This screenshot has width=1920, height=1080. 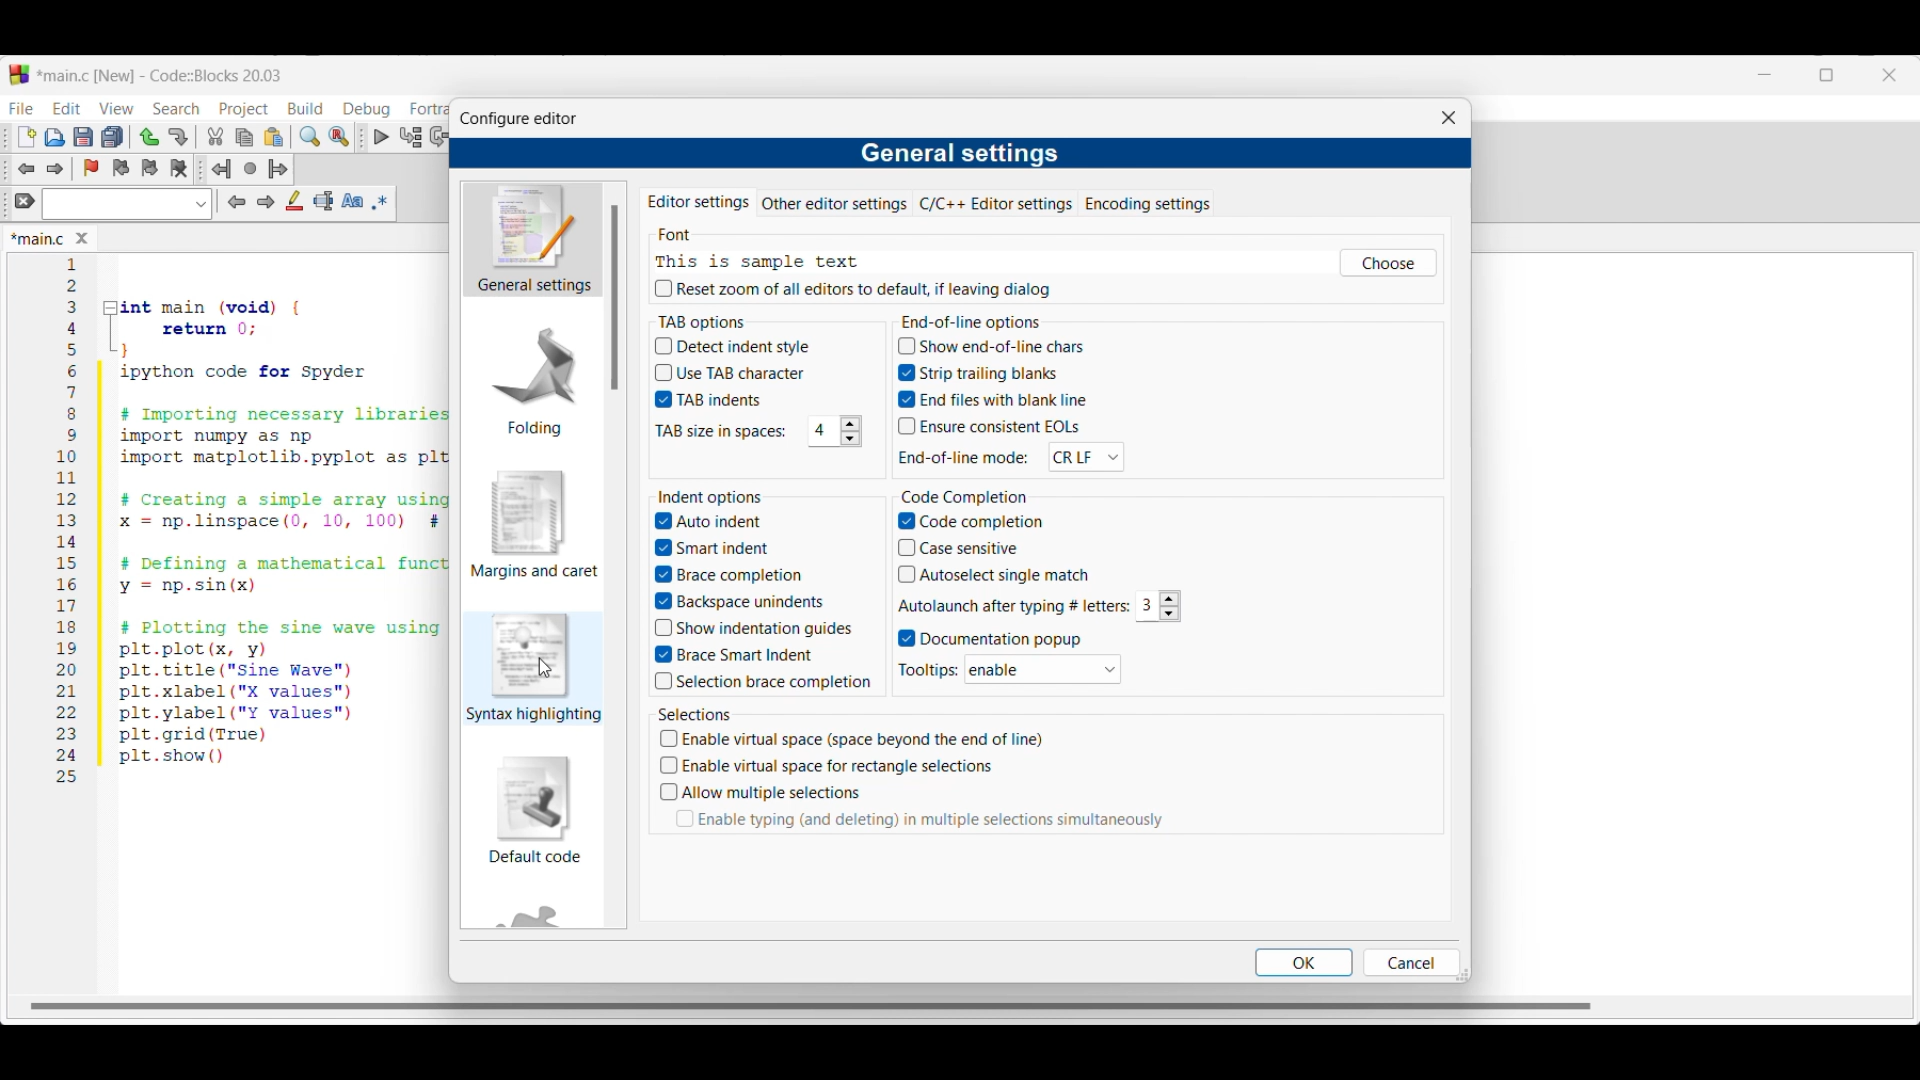 I want to click on Use regex, so click(x=380, y=202).